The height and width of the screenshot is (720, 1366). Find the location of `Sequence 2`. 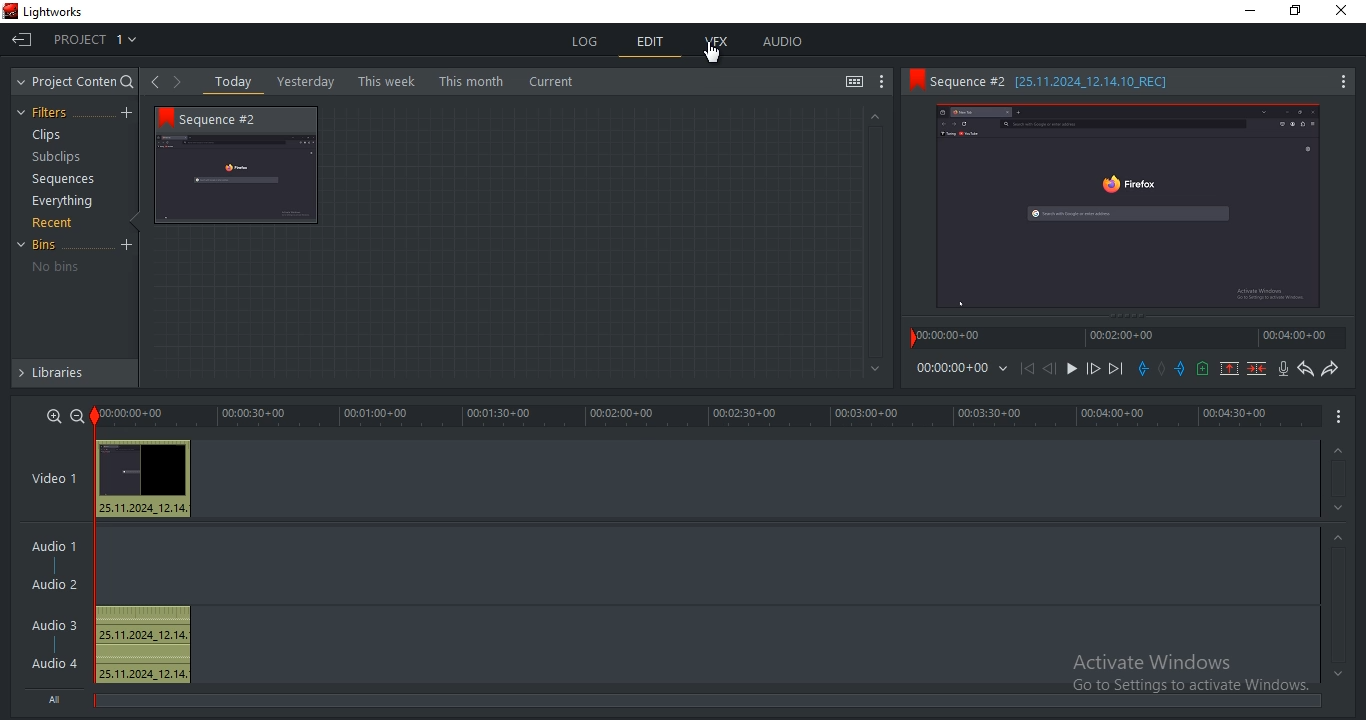

Sequence 2 is located at coordinates (228, 117).